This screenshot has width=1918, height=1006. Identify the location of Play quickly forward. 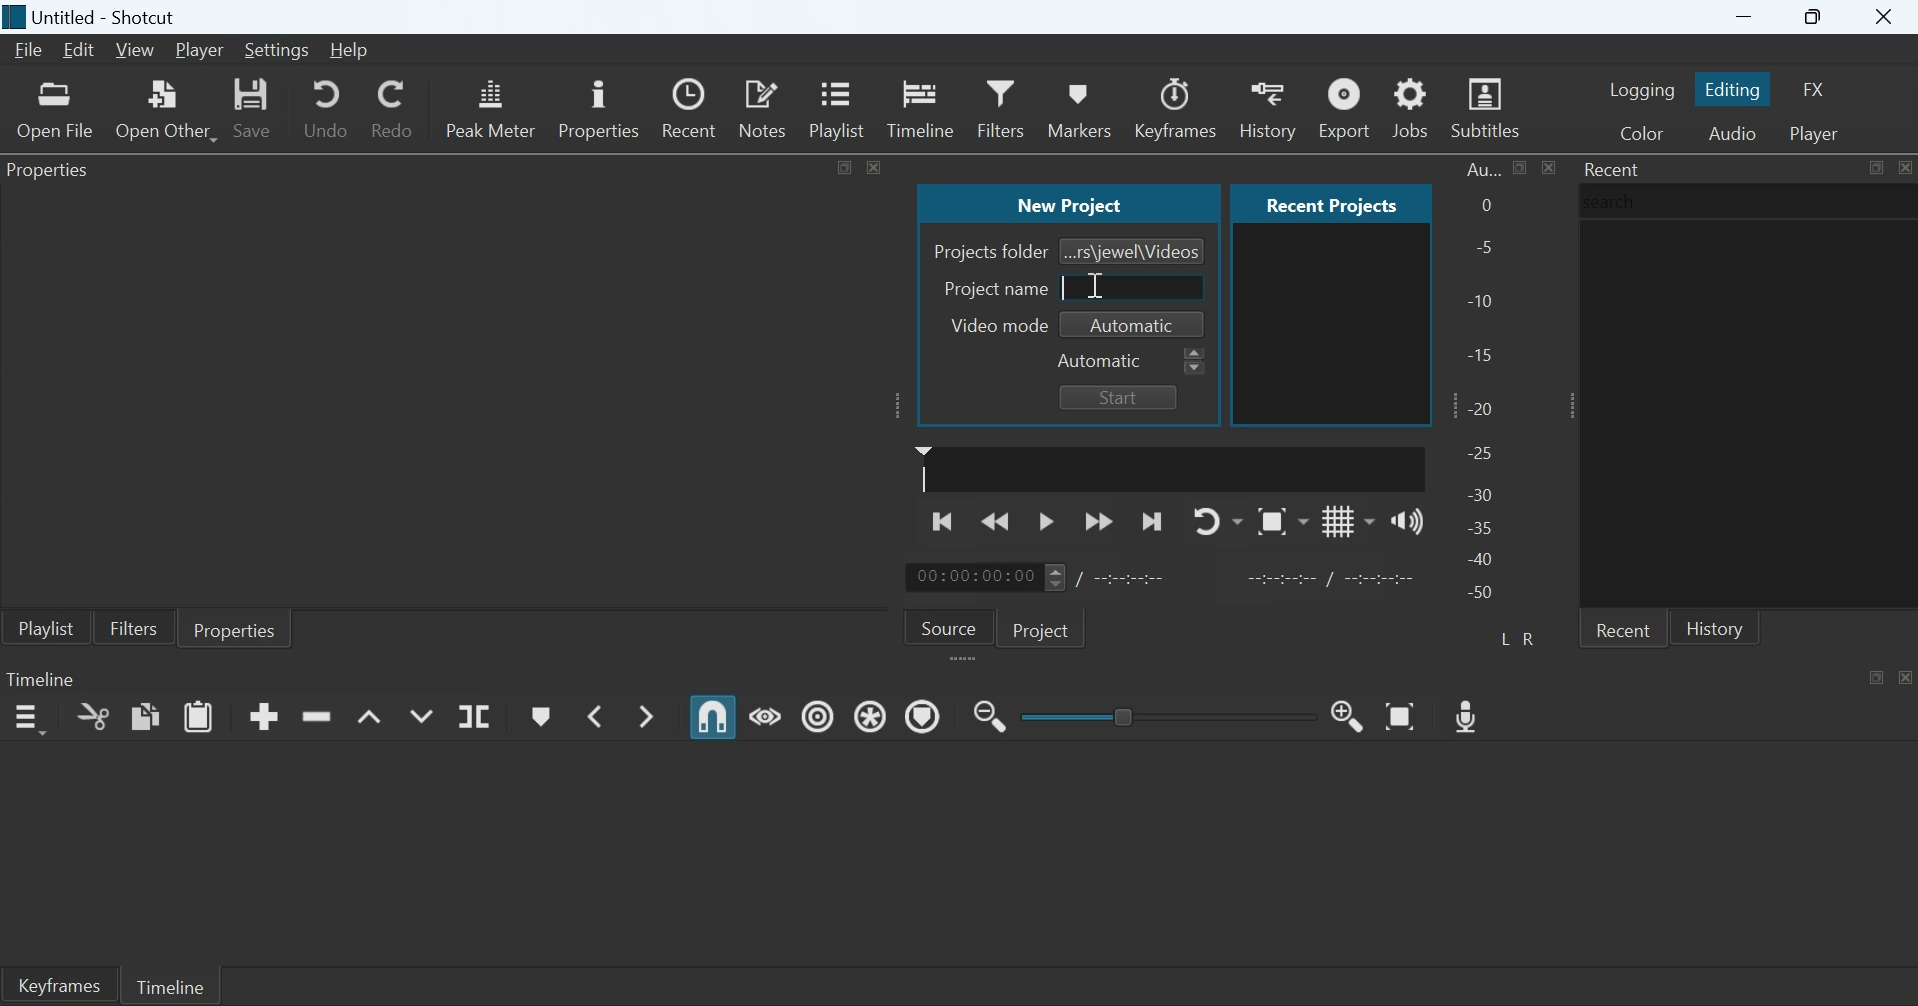
(1099, 521).